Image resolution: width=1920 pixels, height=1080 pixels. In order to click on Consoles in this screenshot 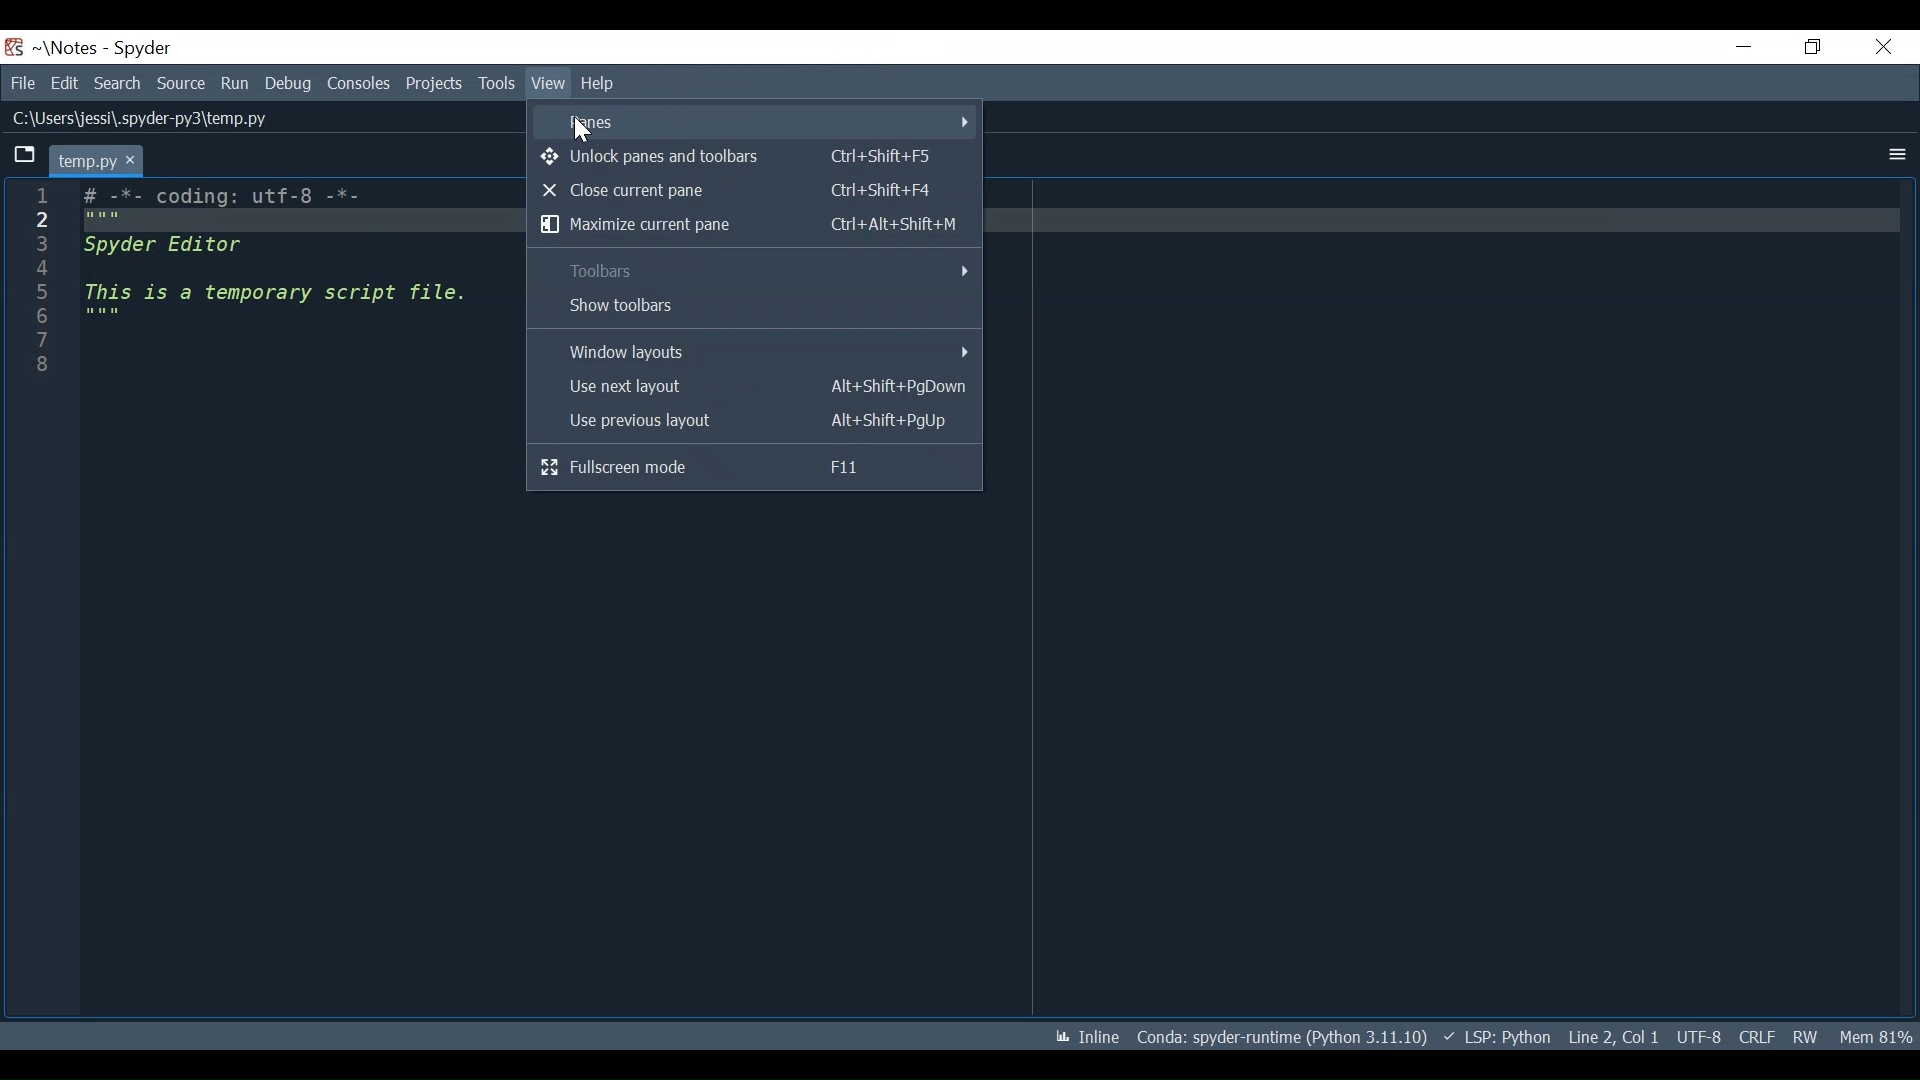, I will do `click(358, 83)`.